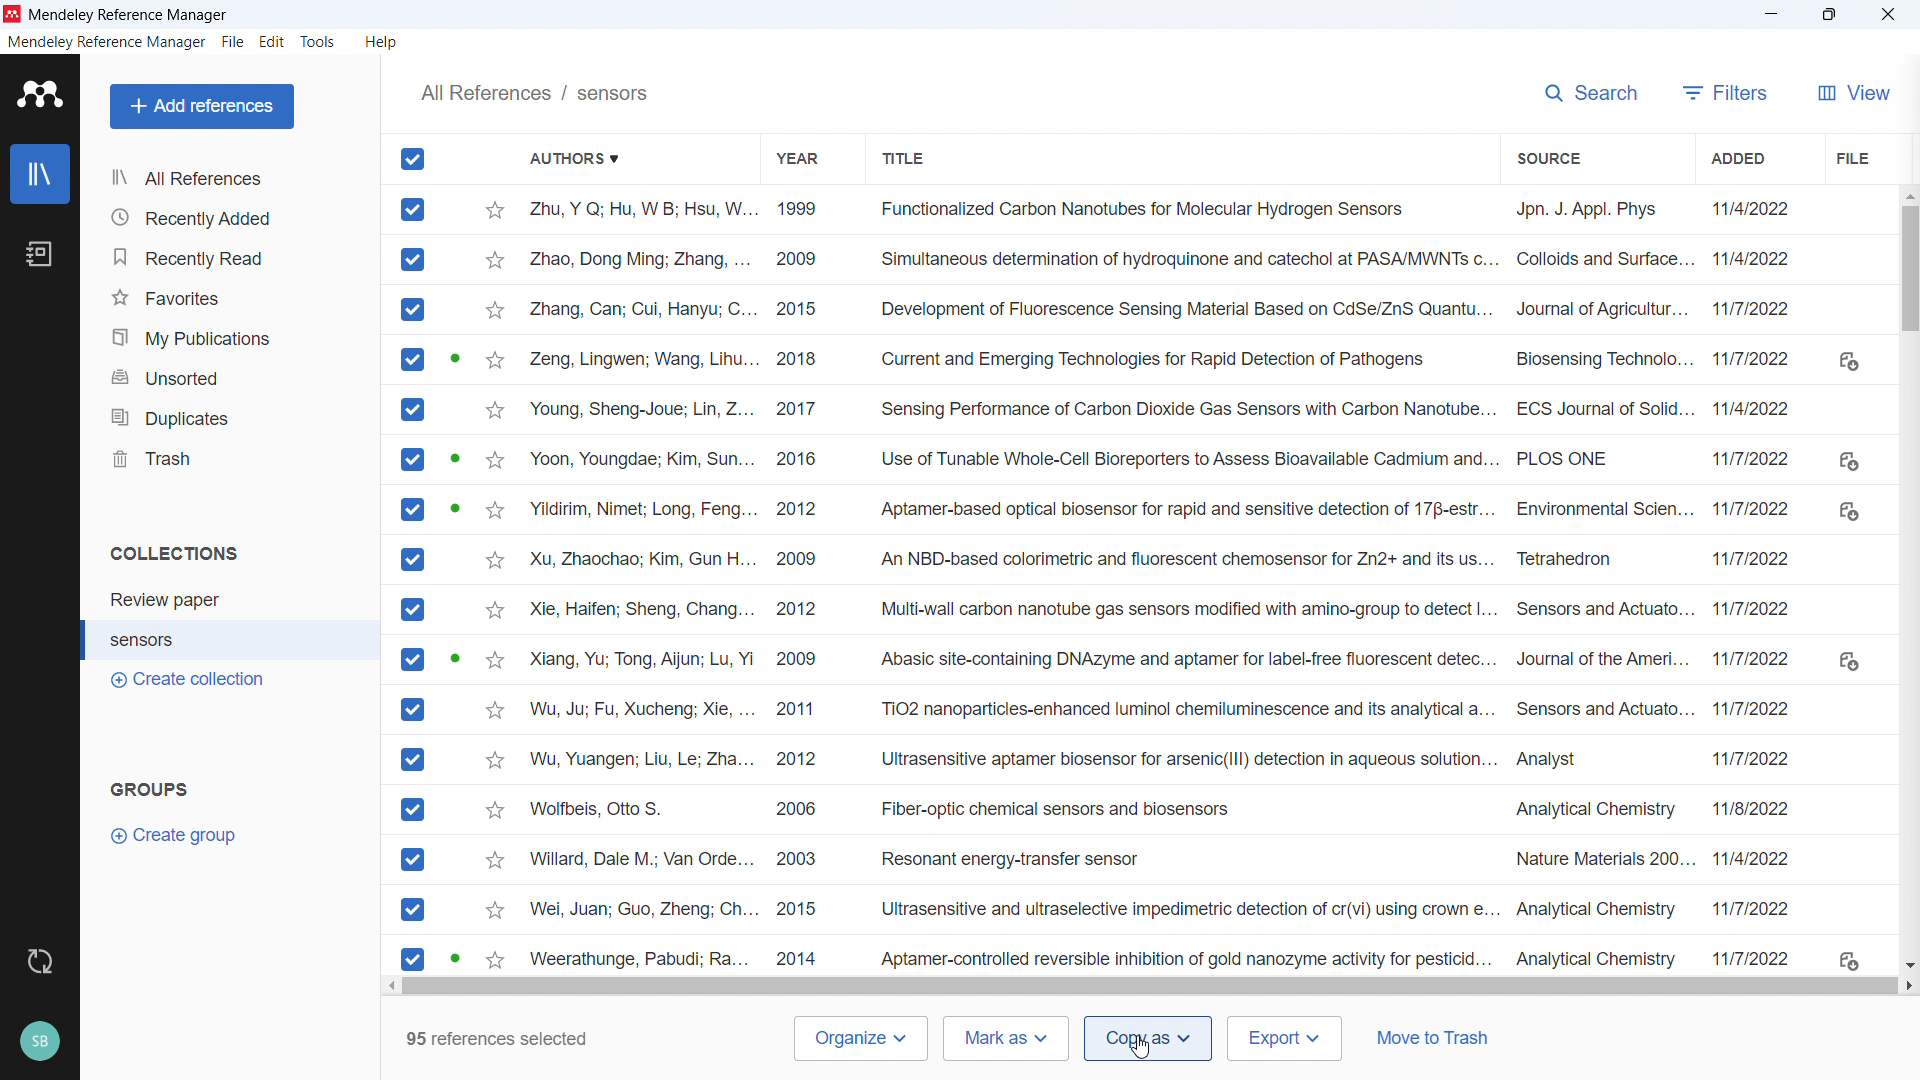 Image resolution: width=1920 pixels, height=1080 pixels. Describe the element at coordinates (498, 1036) in the screenshot. I see `Number of references selected ` at that location.